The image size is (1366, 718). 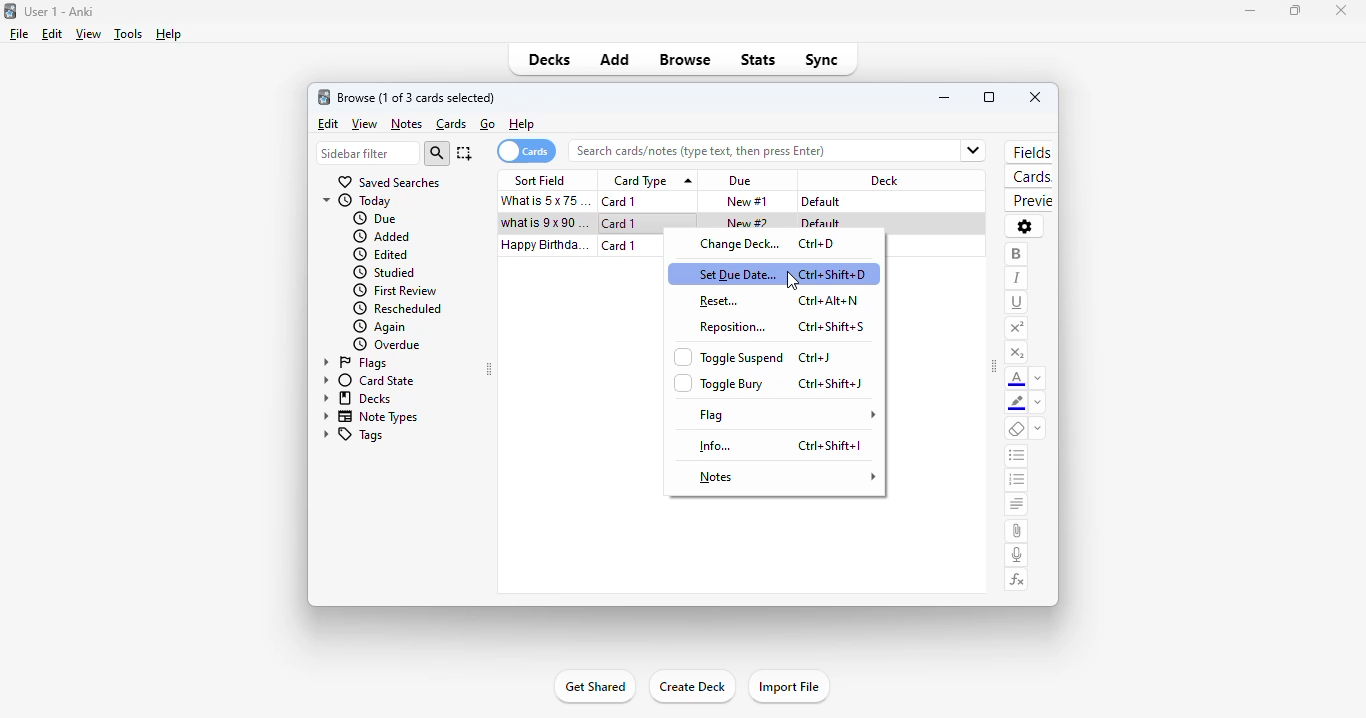 I want to click on sync, so click(x=820, y=61).